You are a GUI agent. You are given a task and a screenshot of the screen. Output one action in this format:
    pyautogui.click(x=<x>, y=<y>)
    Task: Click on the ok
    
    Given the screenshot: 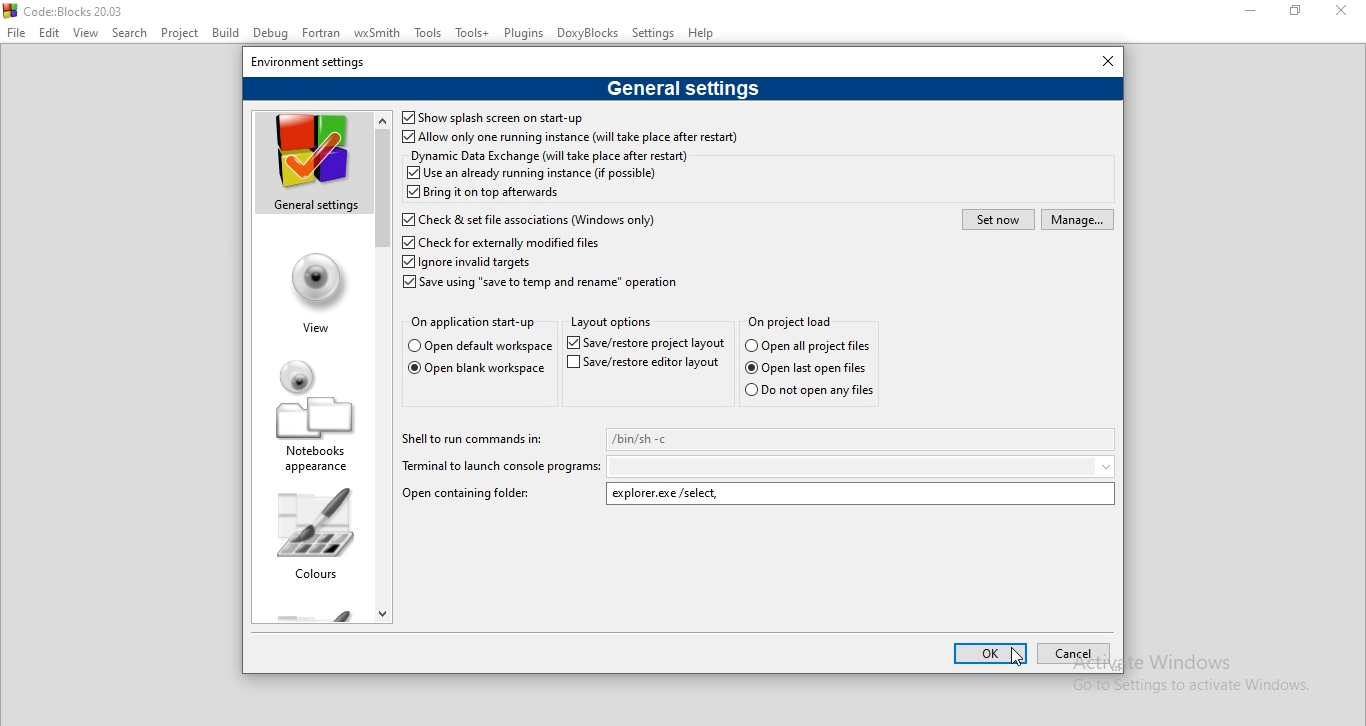 What is the action you would take?
    pyautogui.click(x=991, y=653)
    